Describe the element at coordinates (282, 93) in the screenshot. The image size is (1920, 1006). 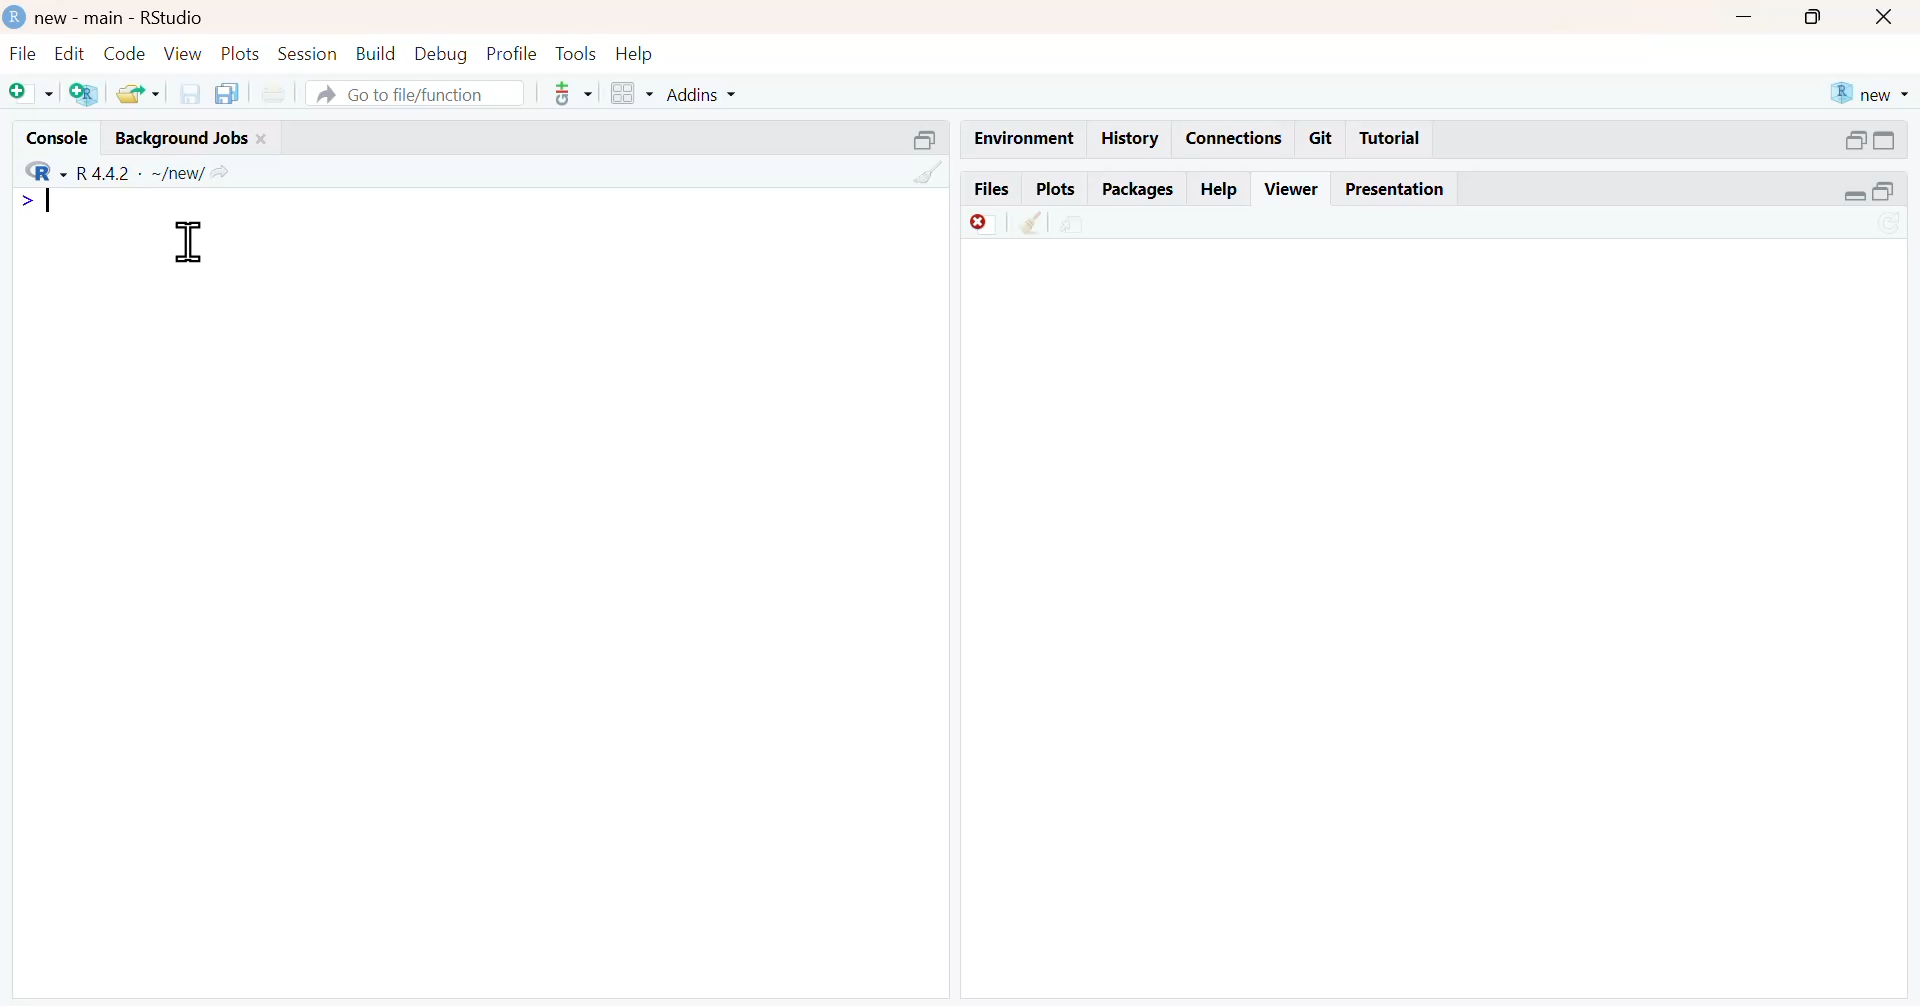
I see `print the current file` at that location.